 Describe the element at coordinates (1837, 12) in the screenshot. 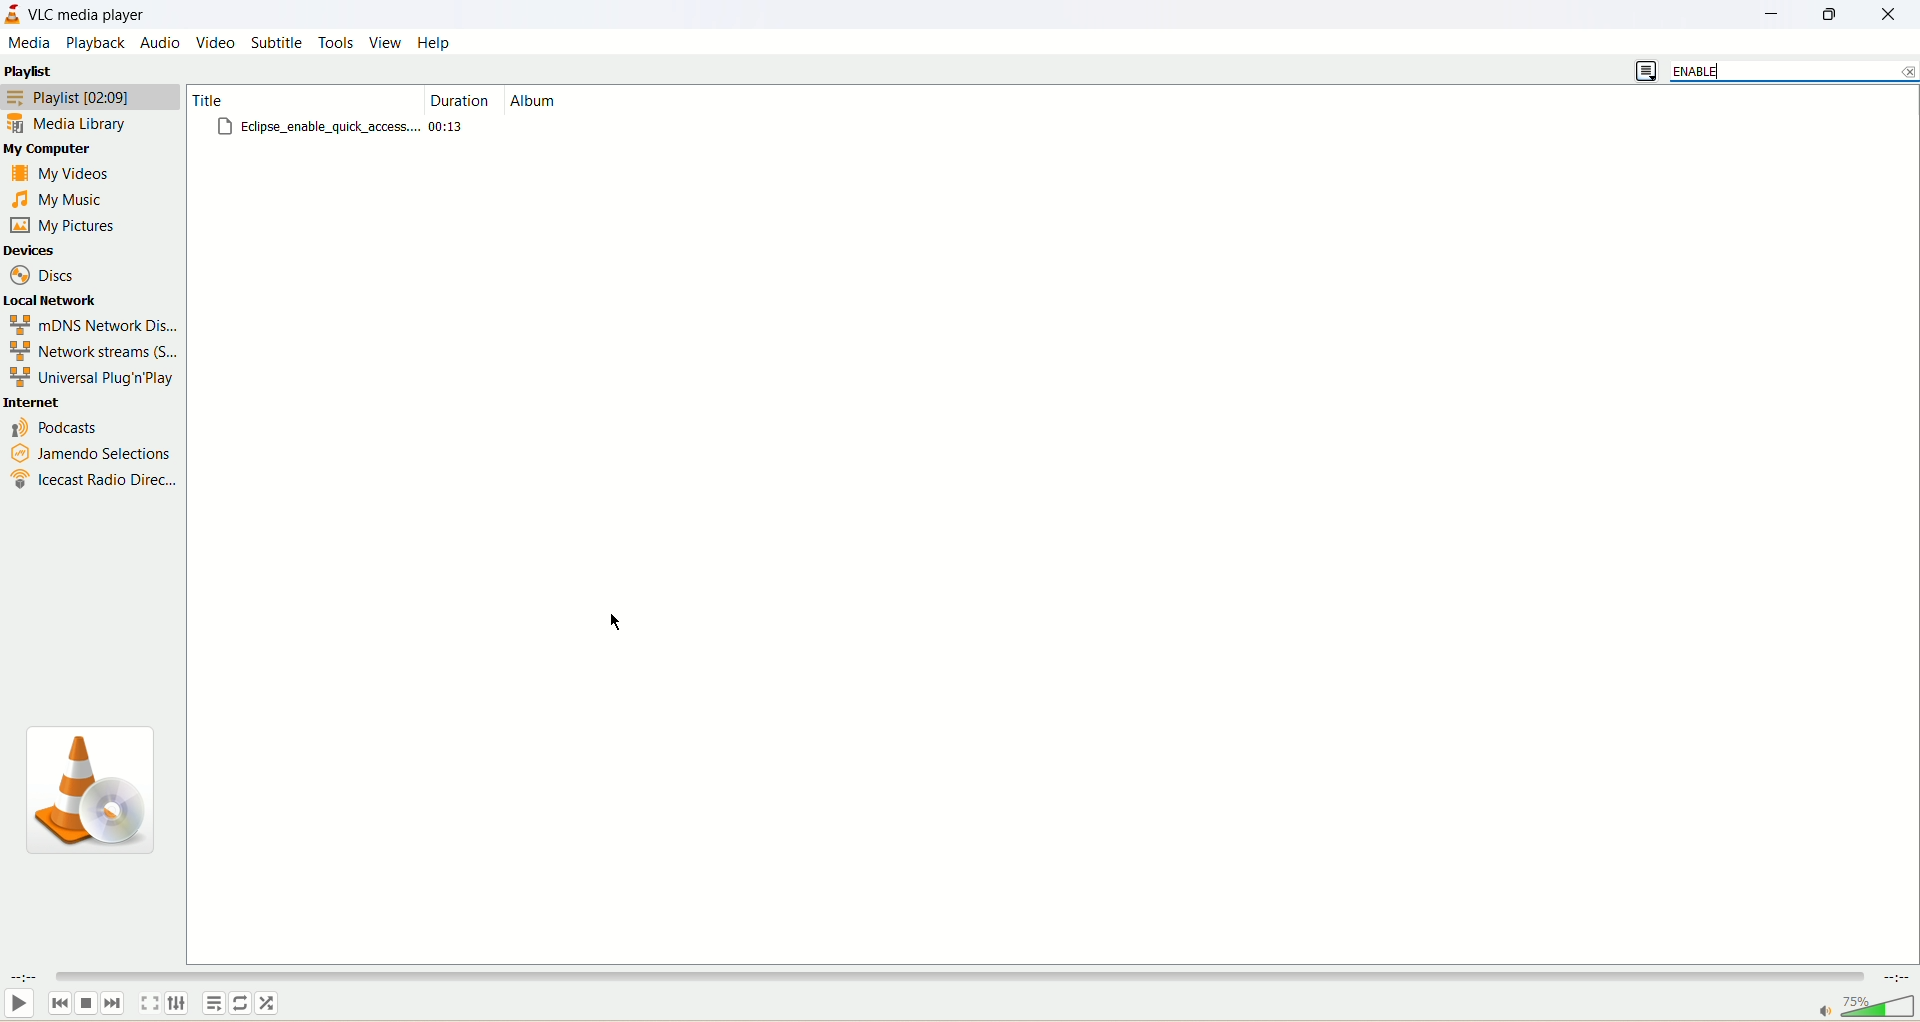

I see `maximize` at that location.